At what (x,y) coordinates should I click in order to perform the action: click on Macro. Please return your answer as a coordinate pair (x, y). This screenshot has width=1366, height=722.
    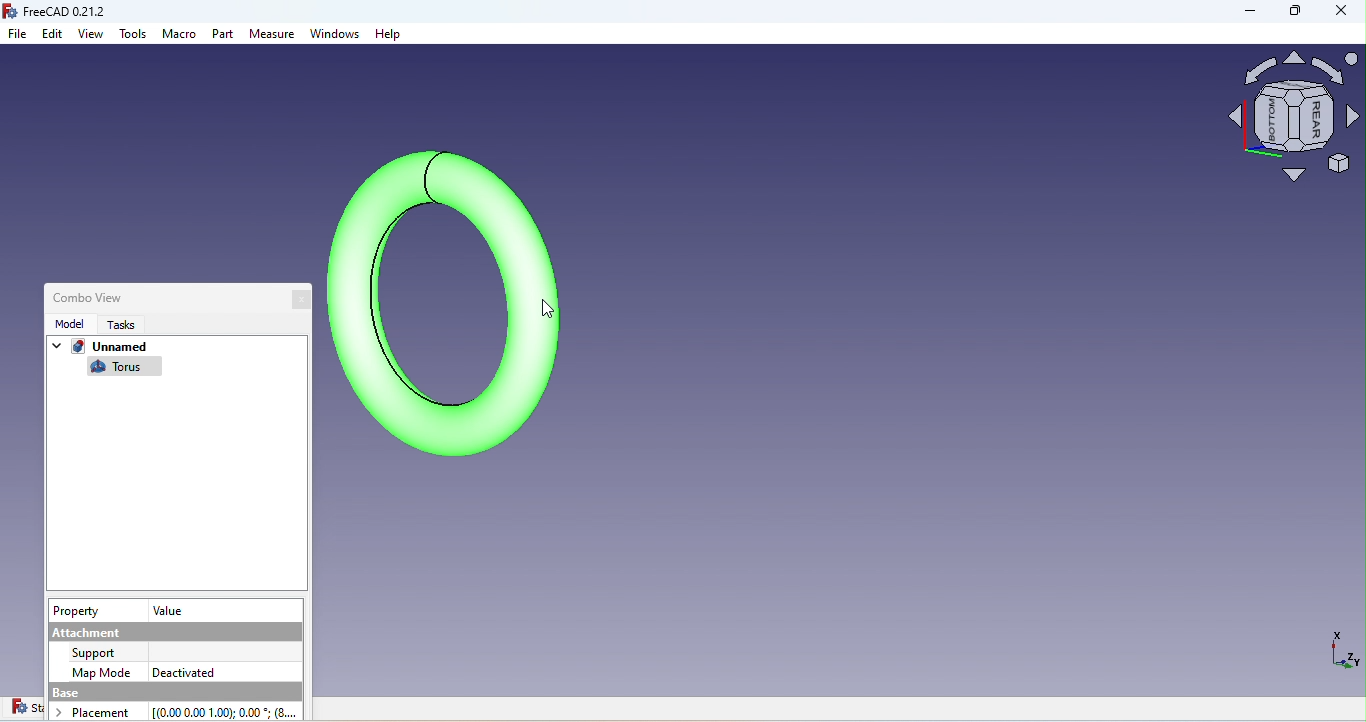
    Looking at the image, I should click on (180, 37).